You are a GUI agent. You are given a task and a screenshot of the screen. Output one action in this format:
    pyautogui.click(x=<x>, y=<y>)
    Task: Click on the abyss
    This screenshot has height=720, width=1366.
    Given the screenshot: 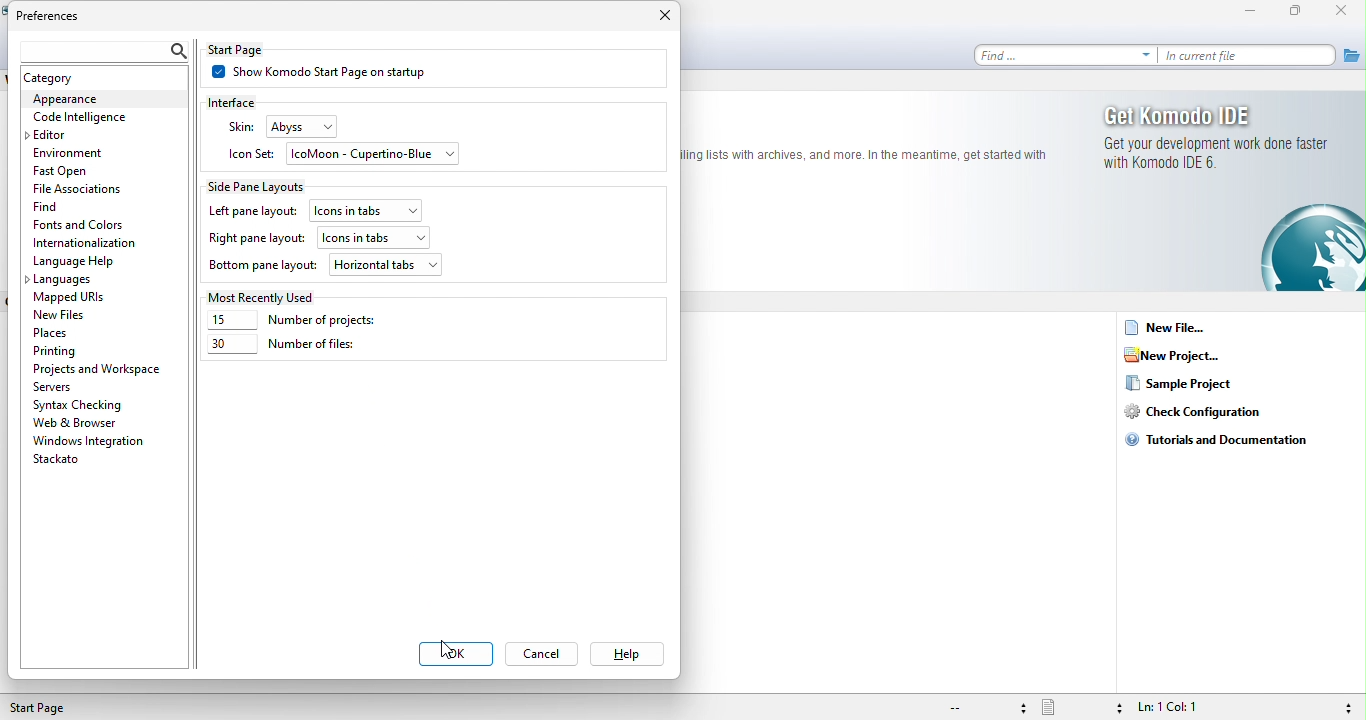 What is the action you would take?
    pyautogui.click(x=316, y=125)
    